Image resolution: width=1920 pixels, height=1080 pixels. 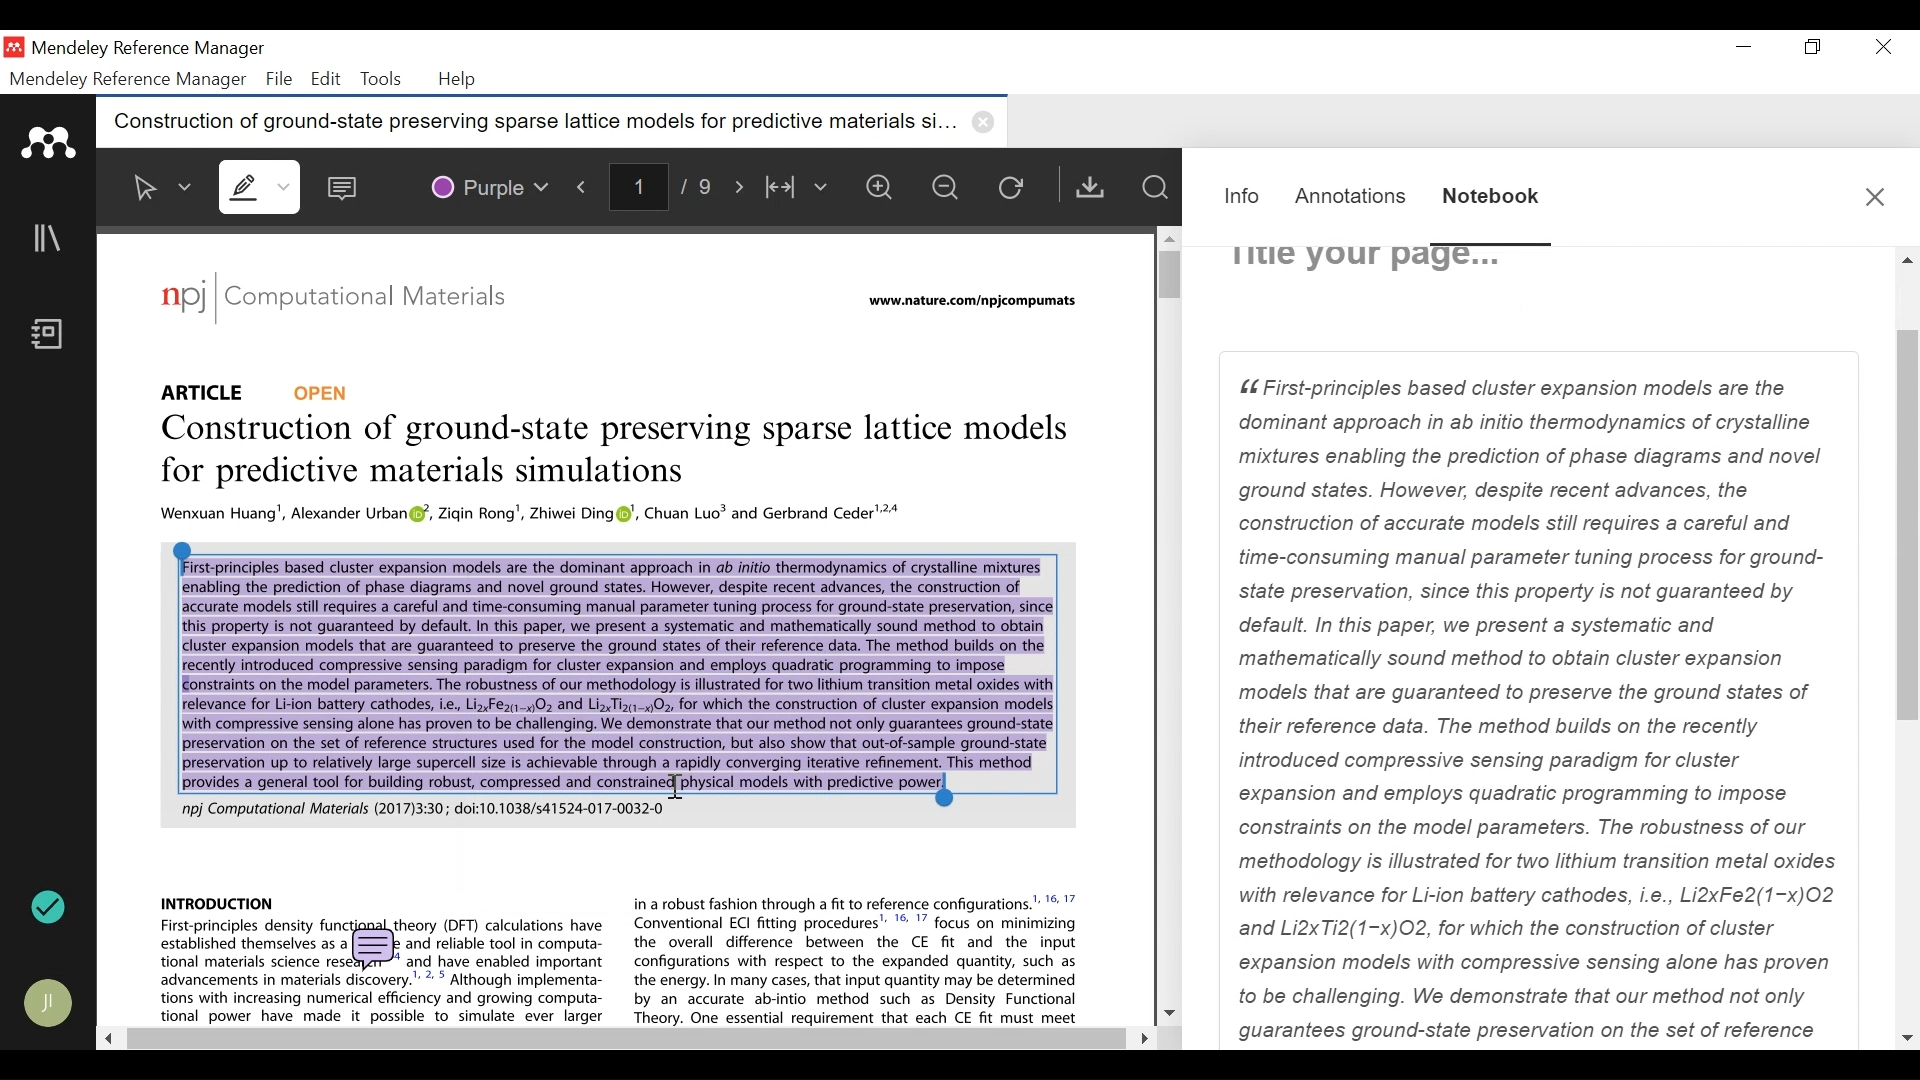 I want to click on PDF Context, so click(x=858, y=958).